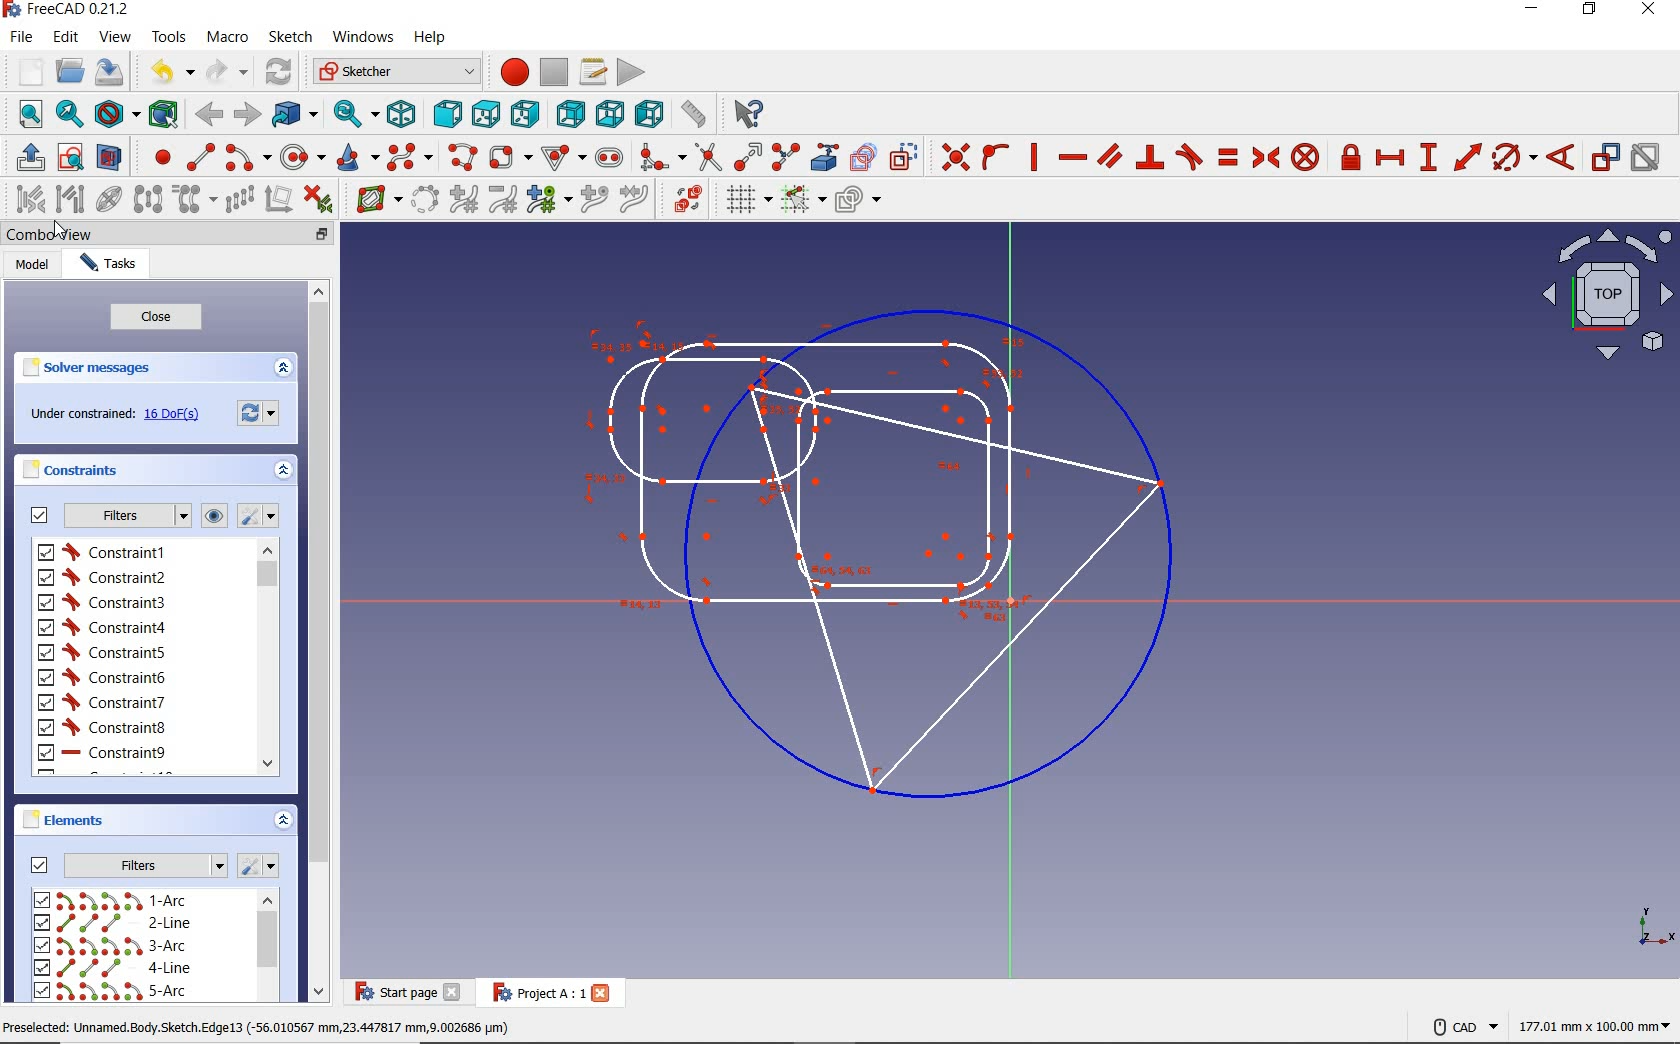 This screenshot has width=1680, height=1044. Describe the element at coordinates (102, 728) in the screenshot. I see `constraint8` at that location.